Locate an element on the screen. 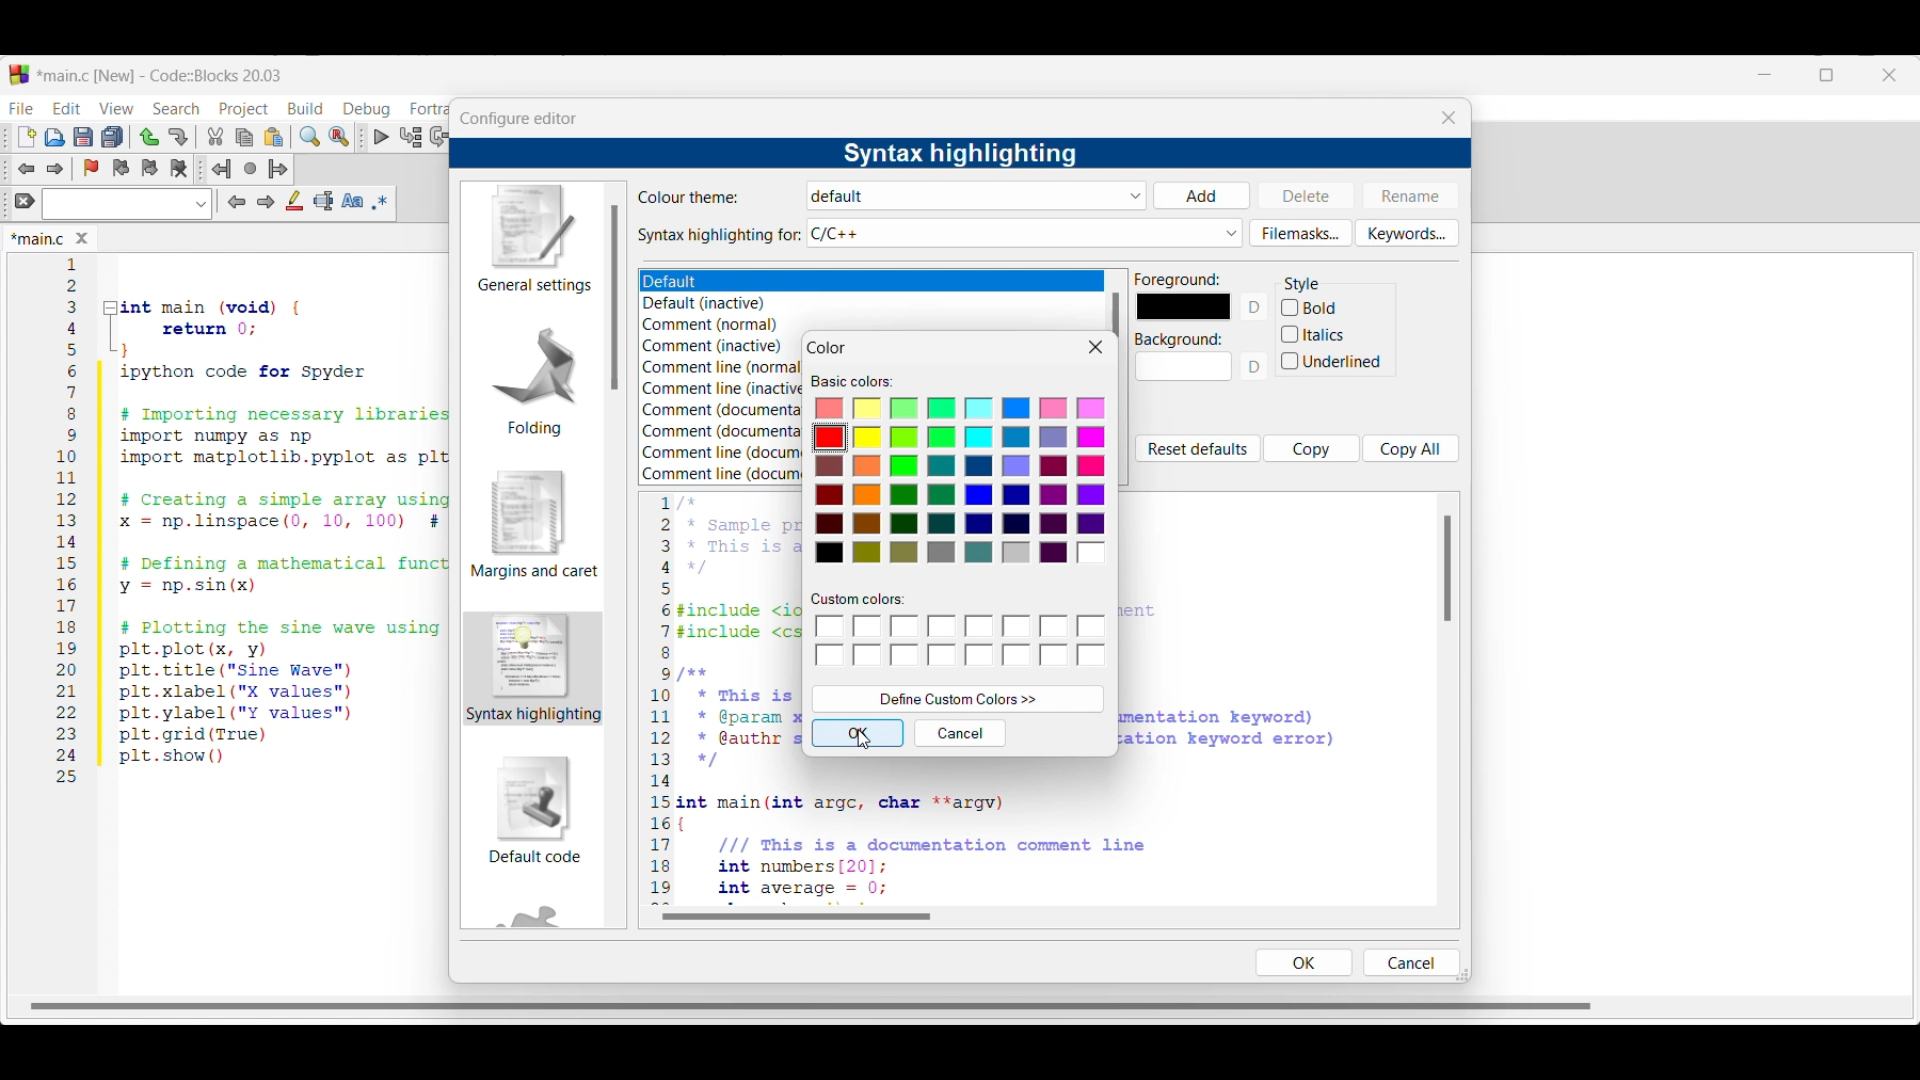 This screenshot has height=1080, width=1920. Previous bookmark is located at coordinates (120, 168).